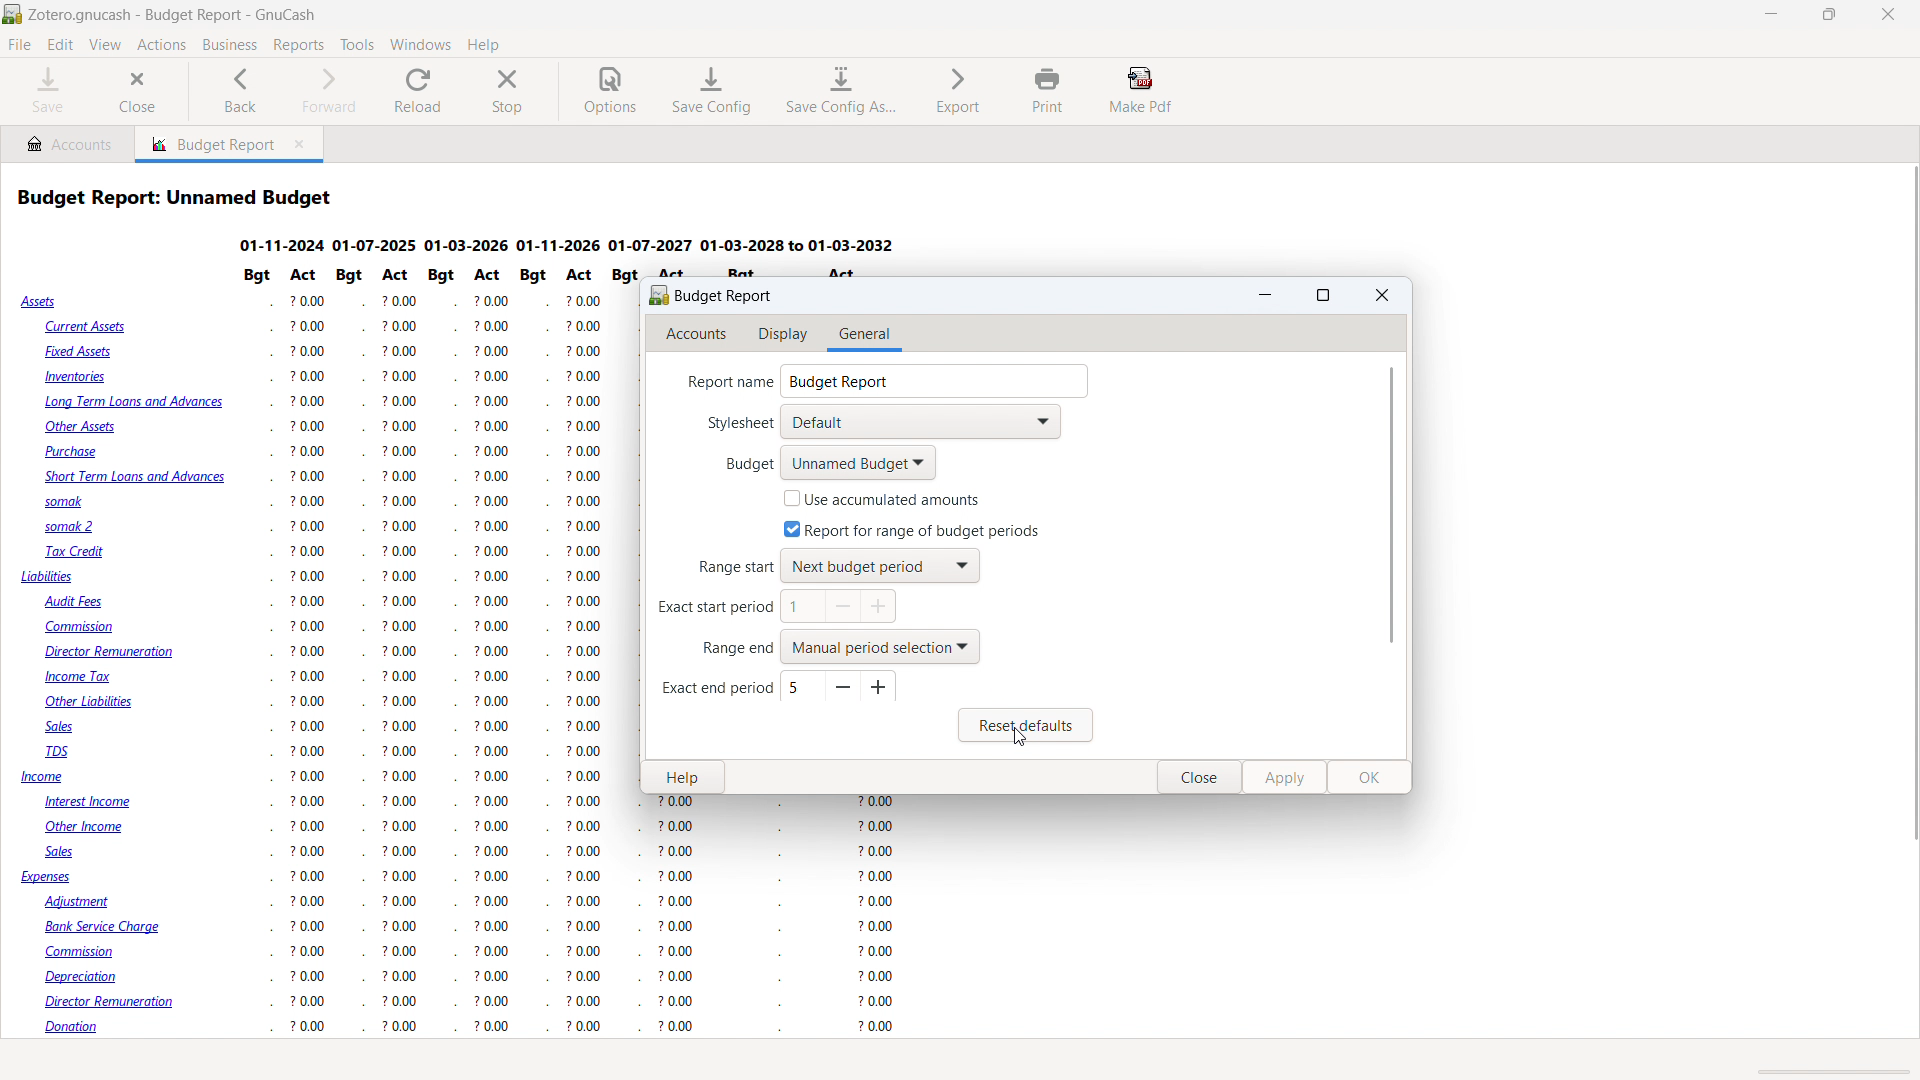  Describe the element at coordinates (732, 650) in the screenshot. I see `Range end` at that location.